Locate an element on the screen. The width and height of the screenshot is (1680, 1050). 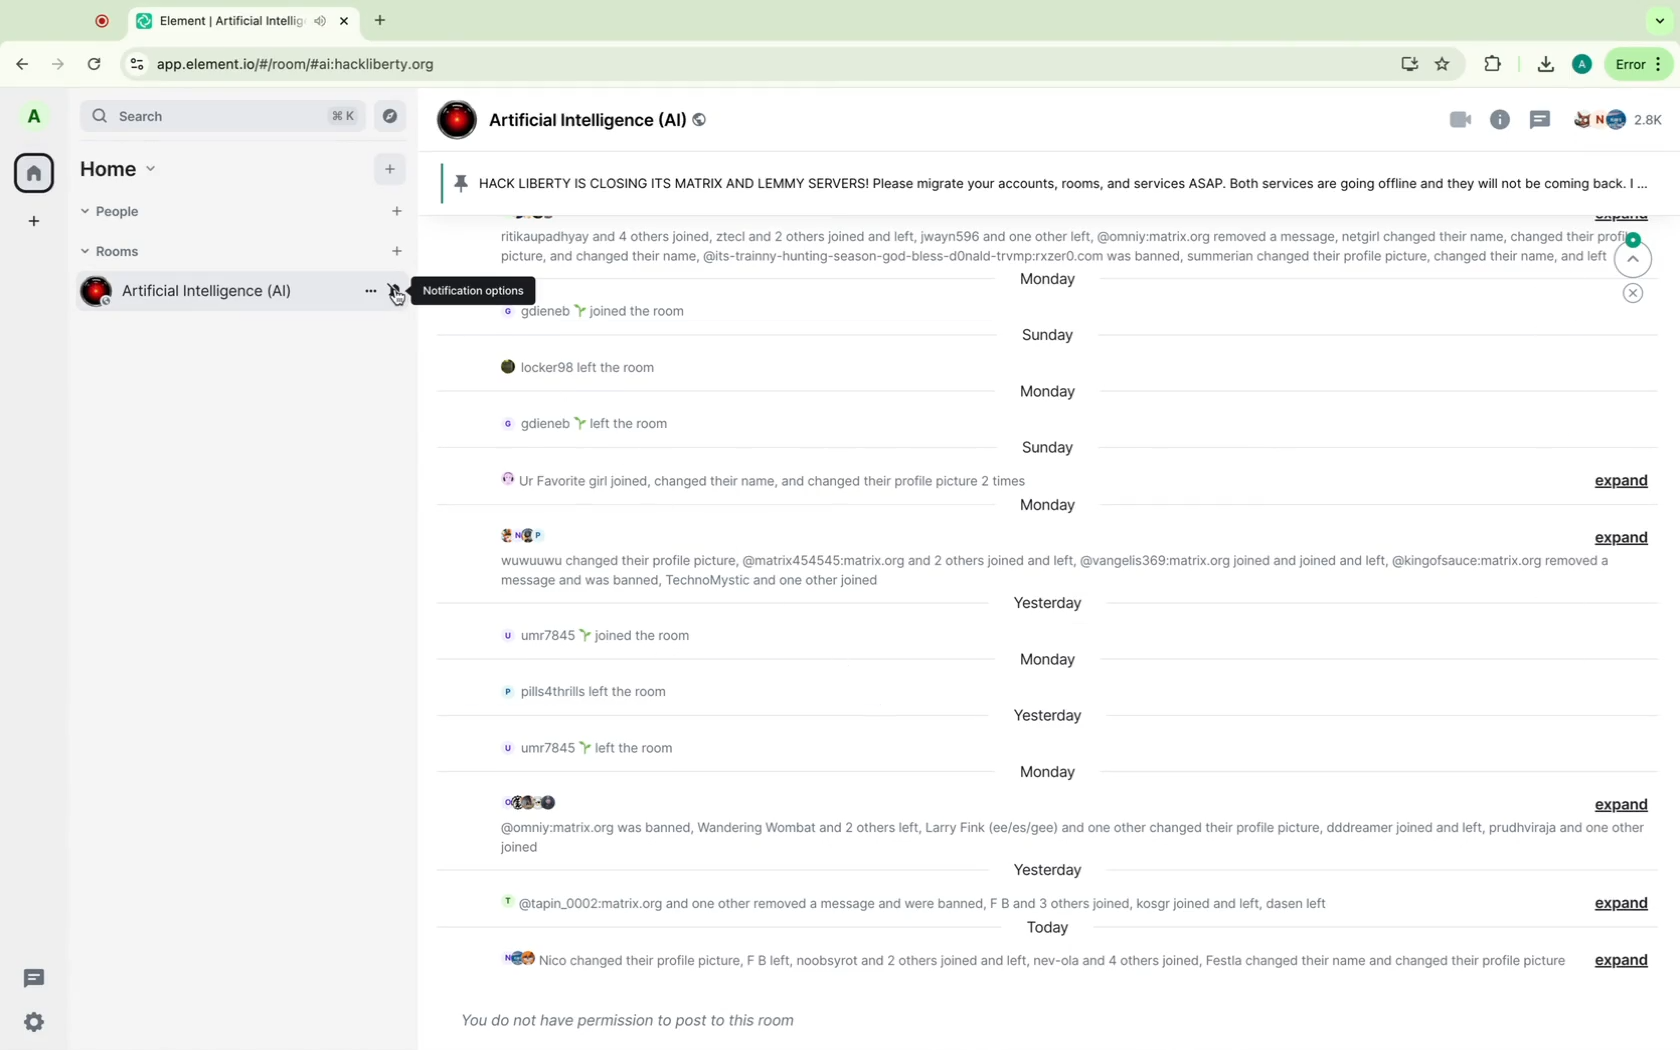
home is located at coordinates (33, 170).